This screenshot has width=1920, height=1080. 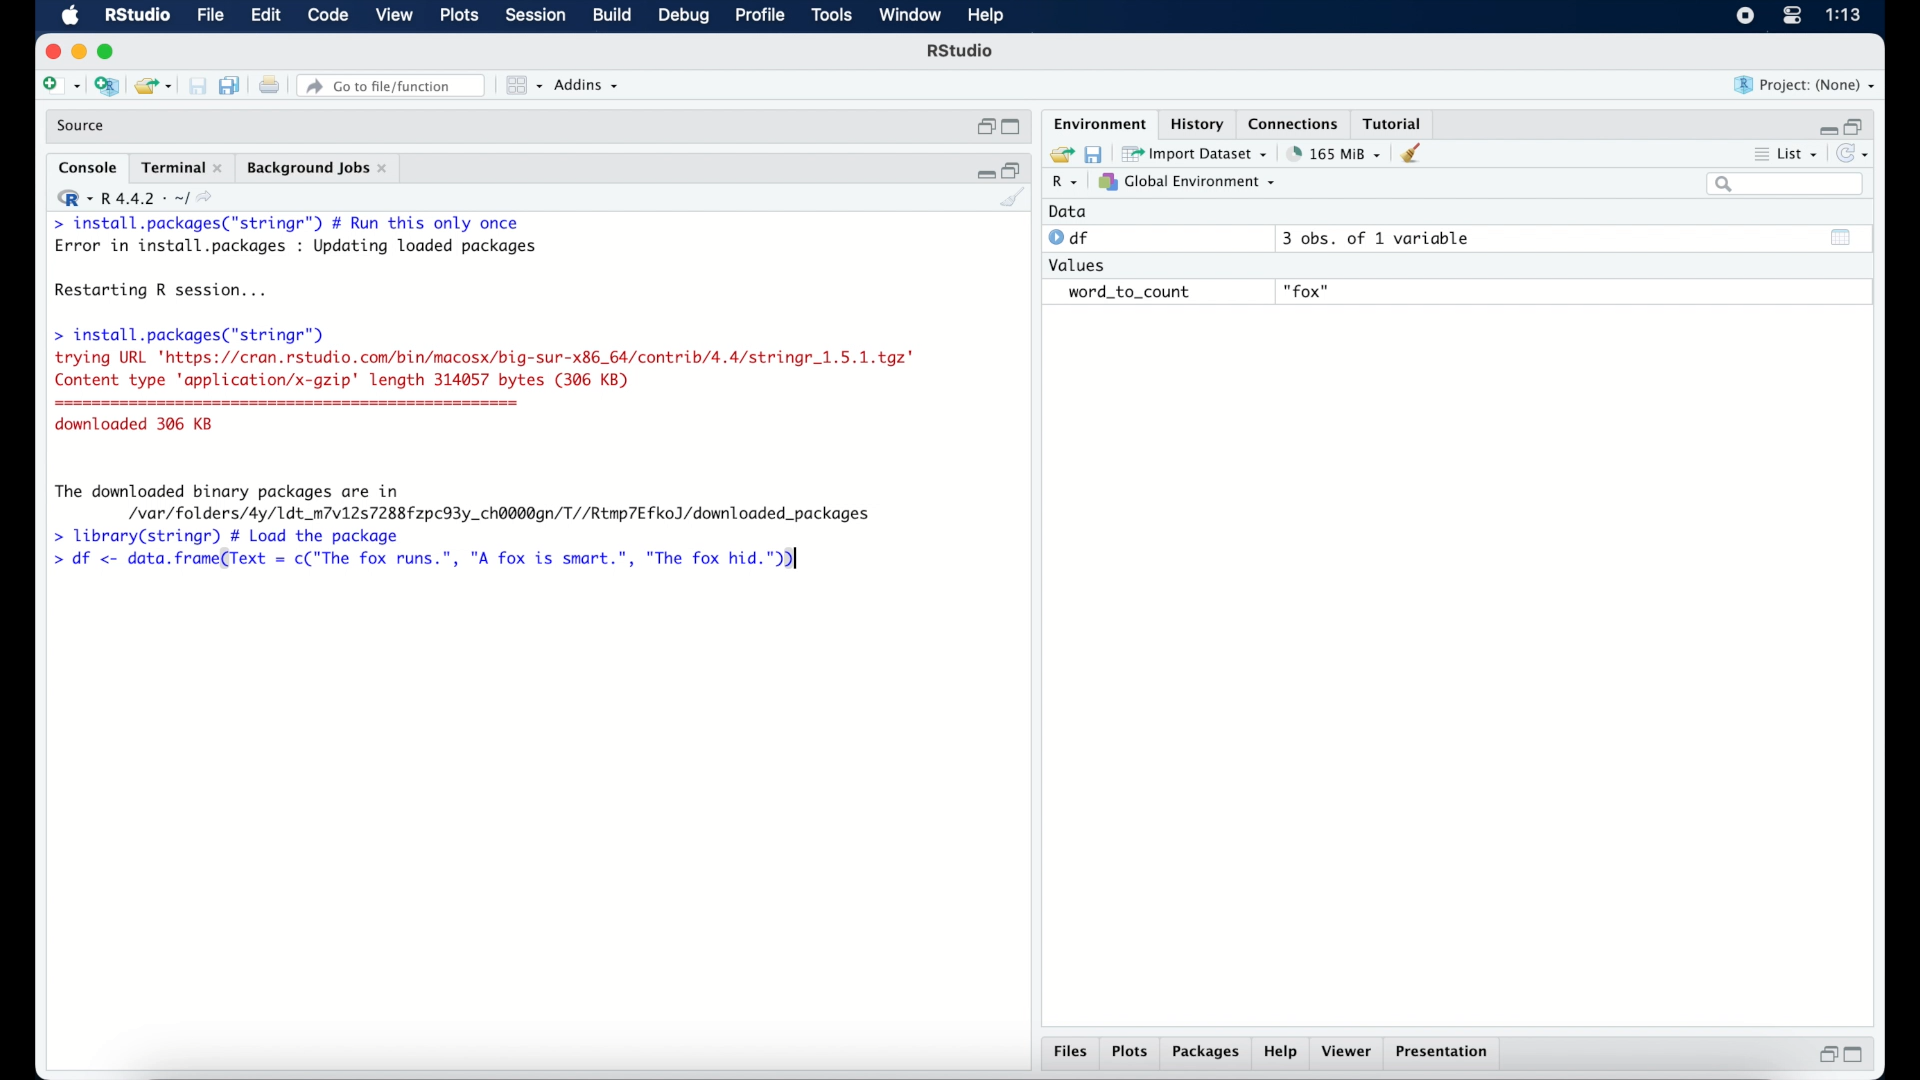 I want to click on terminal, so click(x=182, y=168).